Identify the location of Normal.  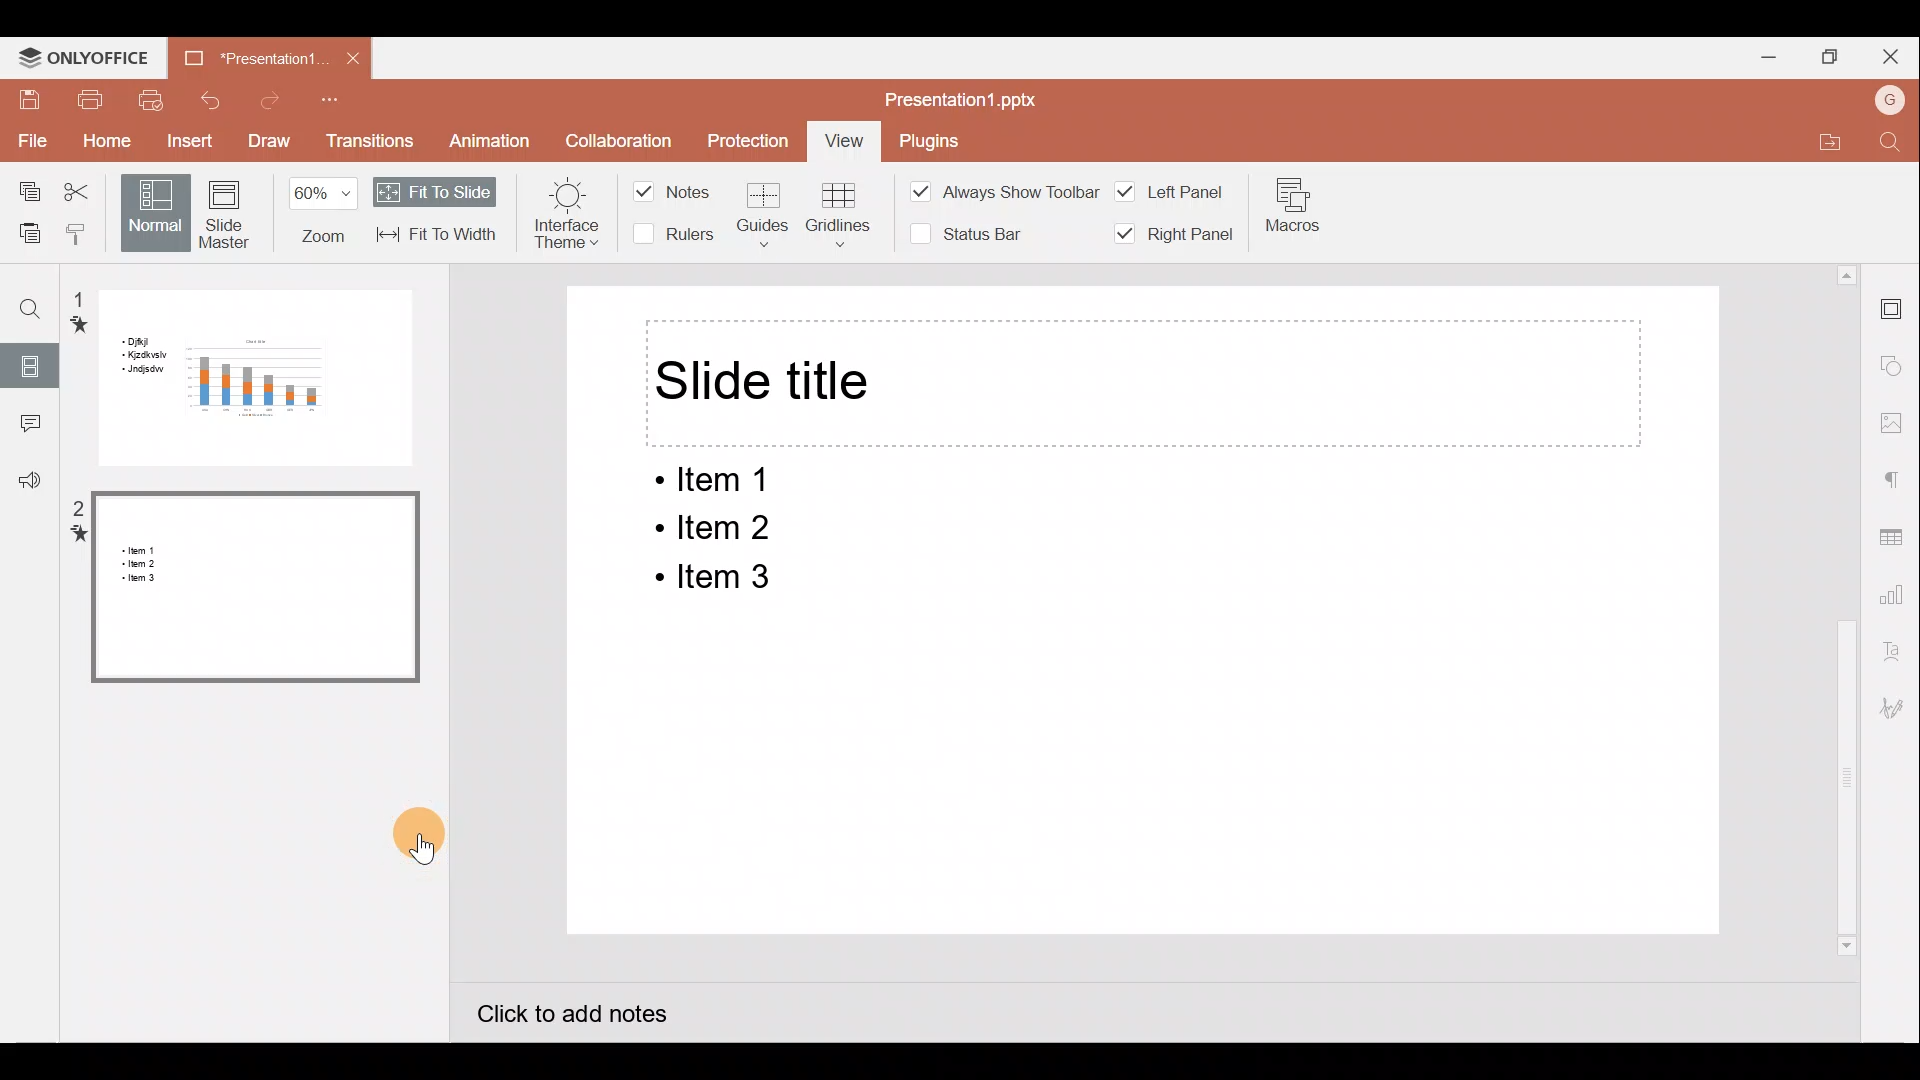
(154, 213).